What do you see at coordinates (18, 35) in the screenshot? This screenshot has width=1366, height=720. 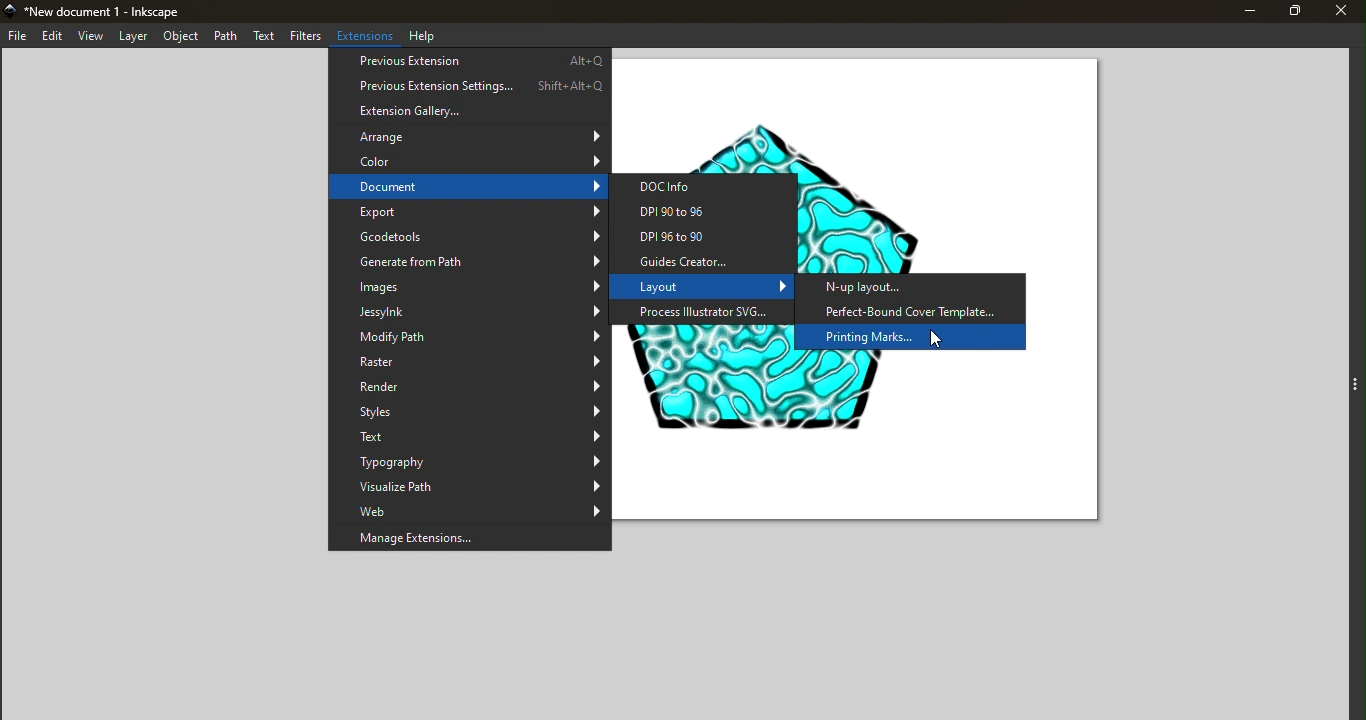 I see `File` at bounding box center [18, 35].